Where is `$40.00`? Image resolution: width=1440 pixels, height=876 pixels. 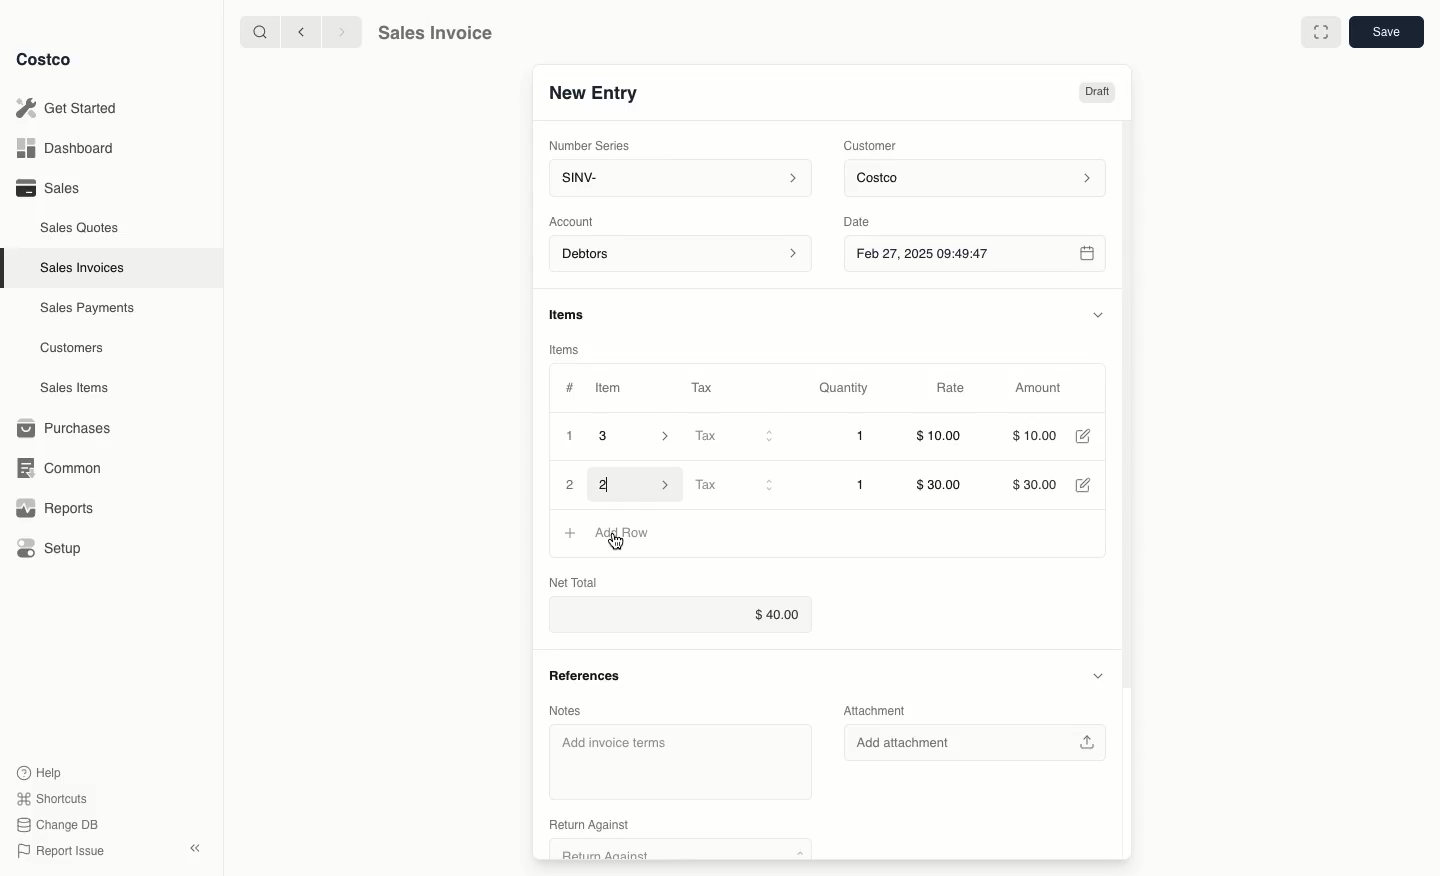 $40.00 is located at coordinates (783, 612).